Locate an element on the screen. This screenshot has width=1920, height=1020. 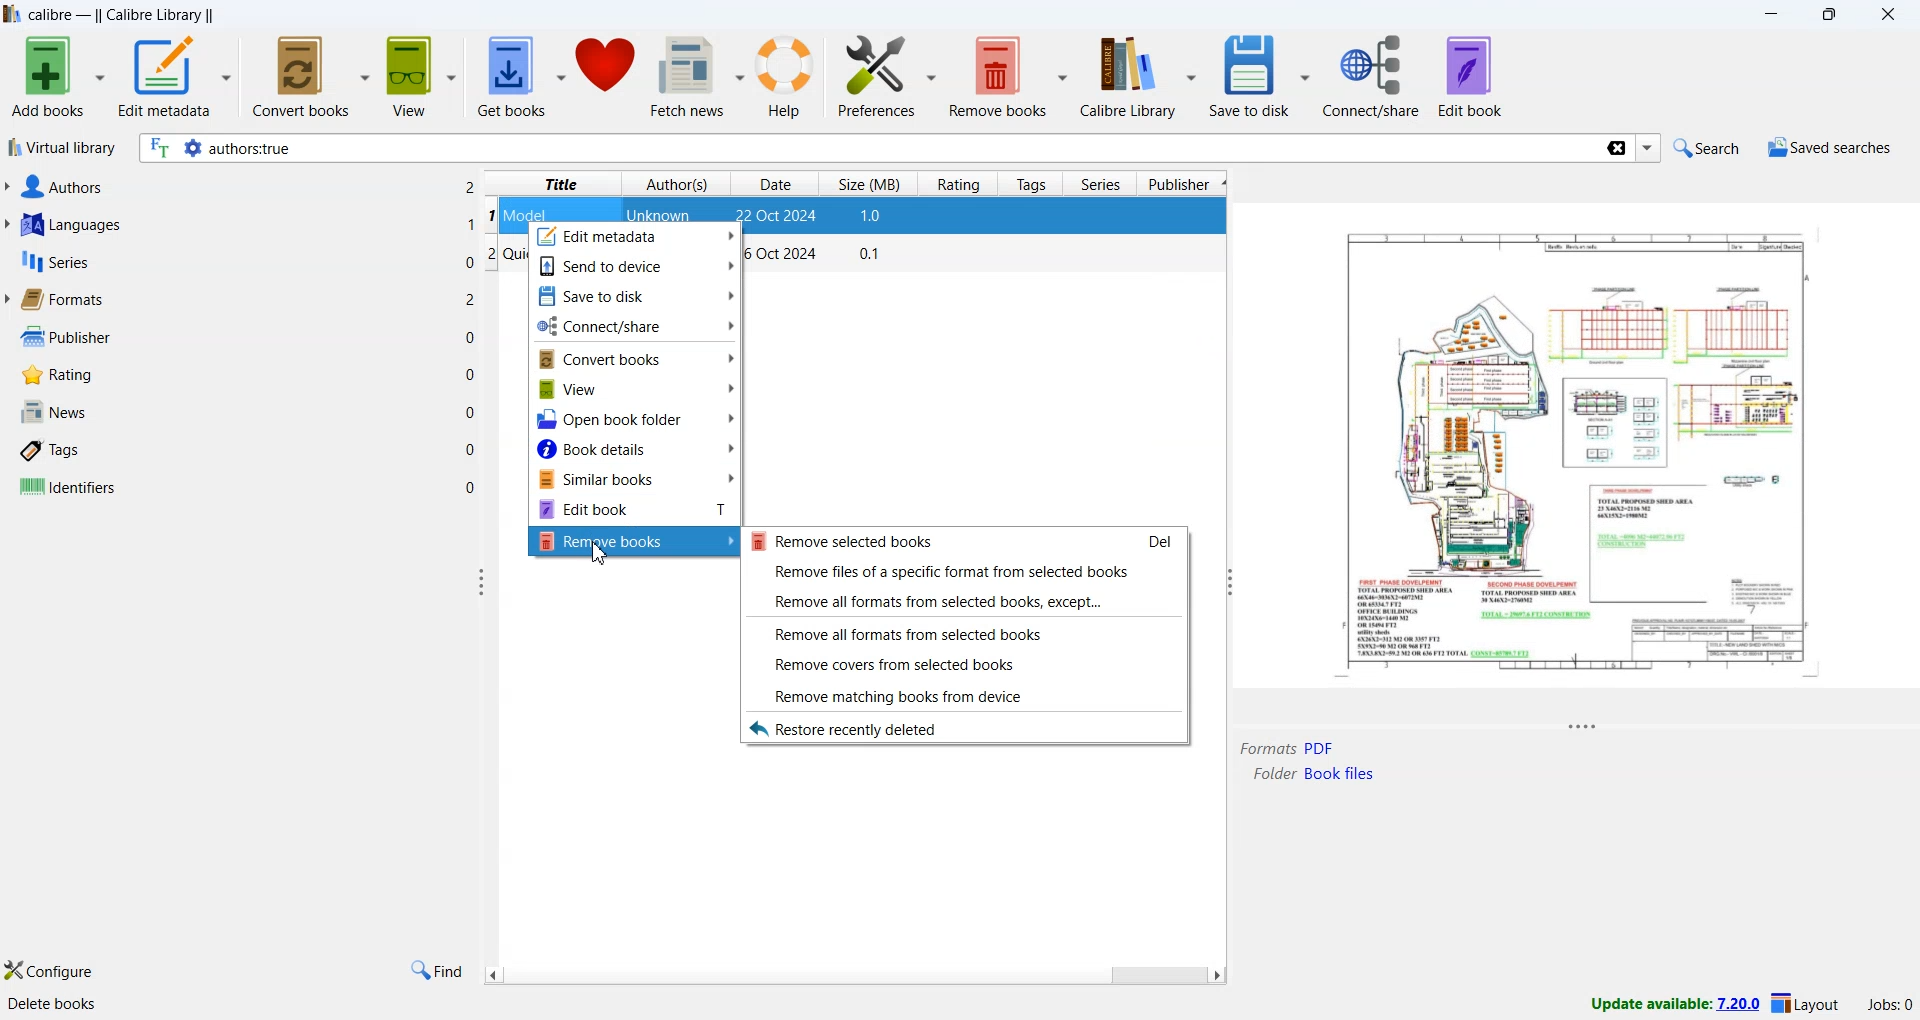
search is located at coordinates (1703, 147).